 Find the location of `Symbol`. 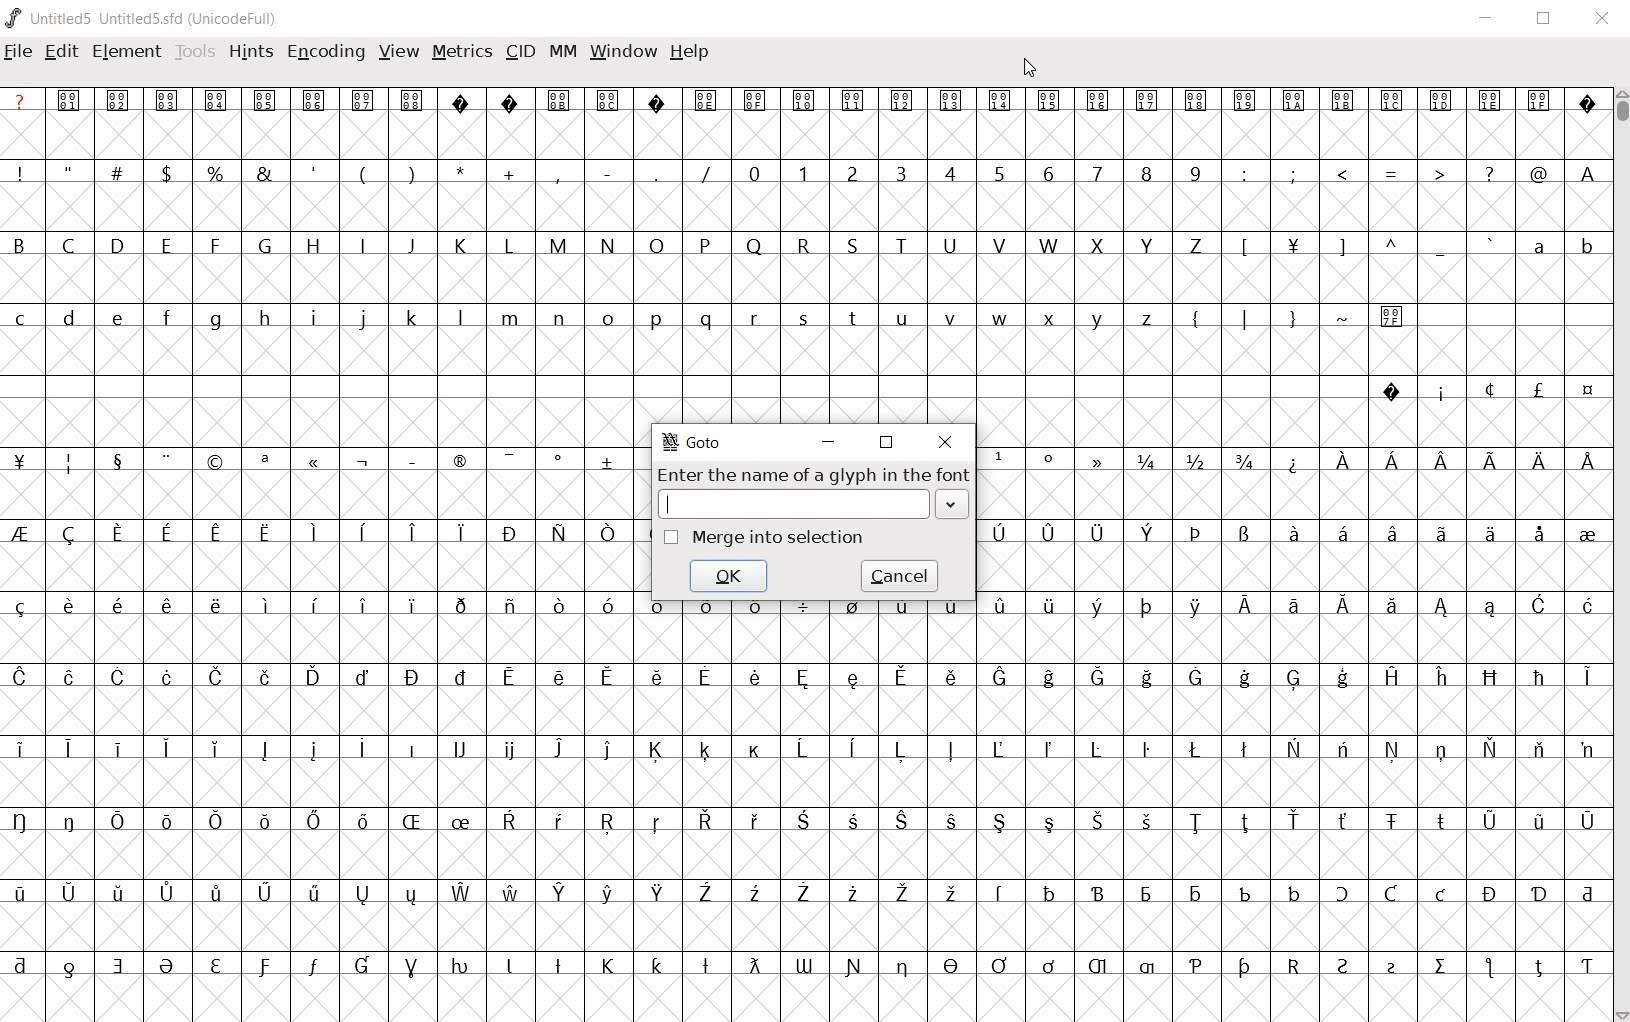

Symbol is located at coordinates (1294, 749).